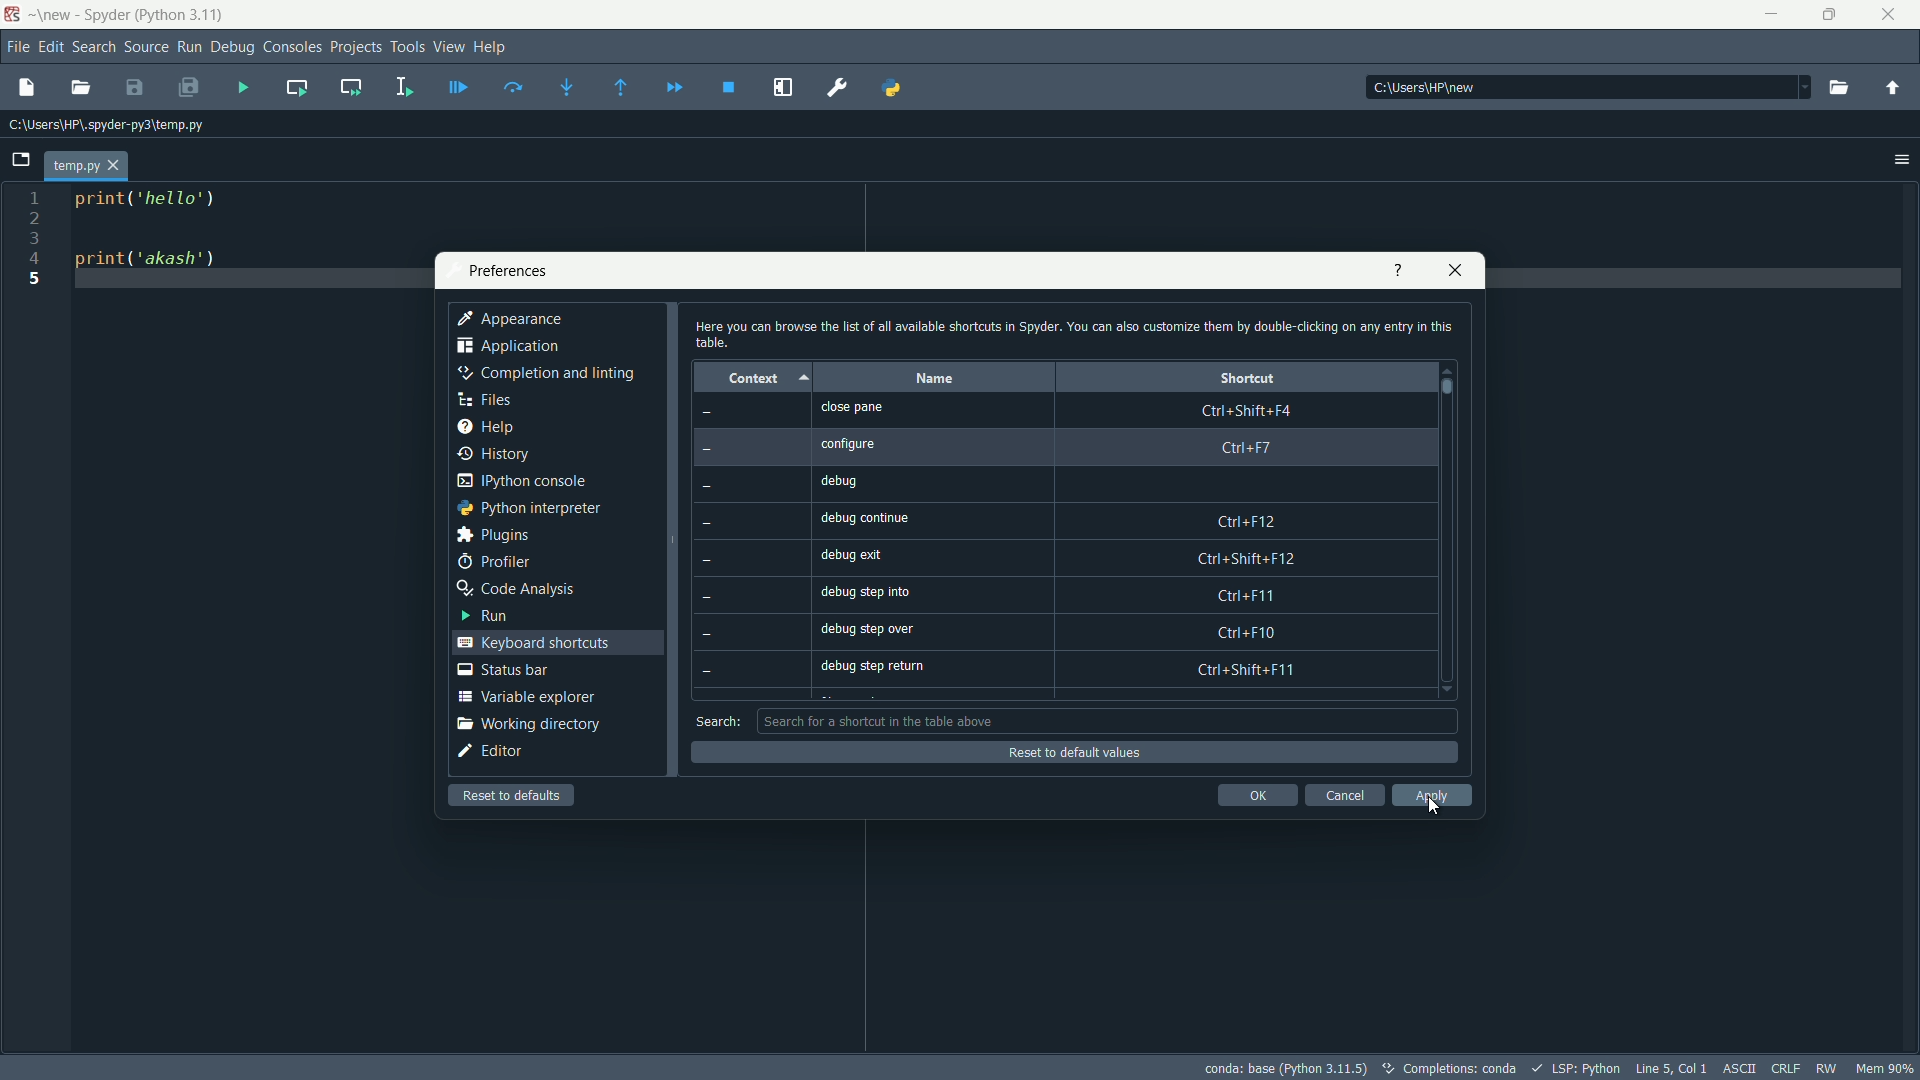 Image resolution: width=1920 pixels, height=1080 pixels. I want to click on stop debugging, so click(729, 87).